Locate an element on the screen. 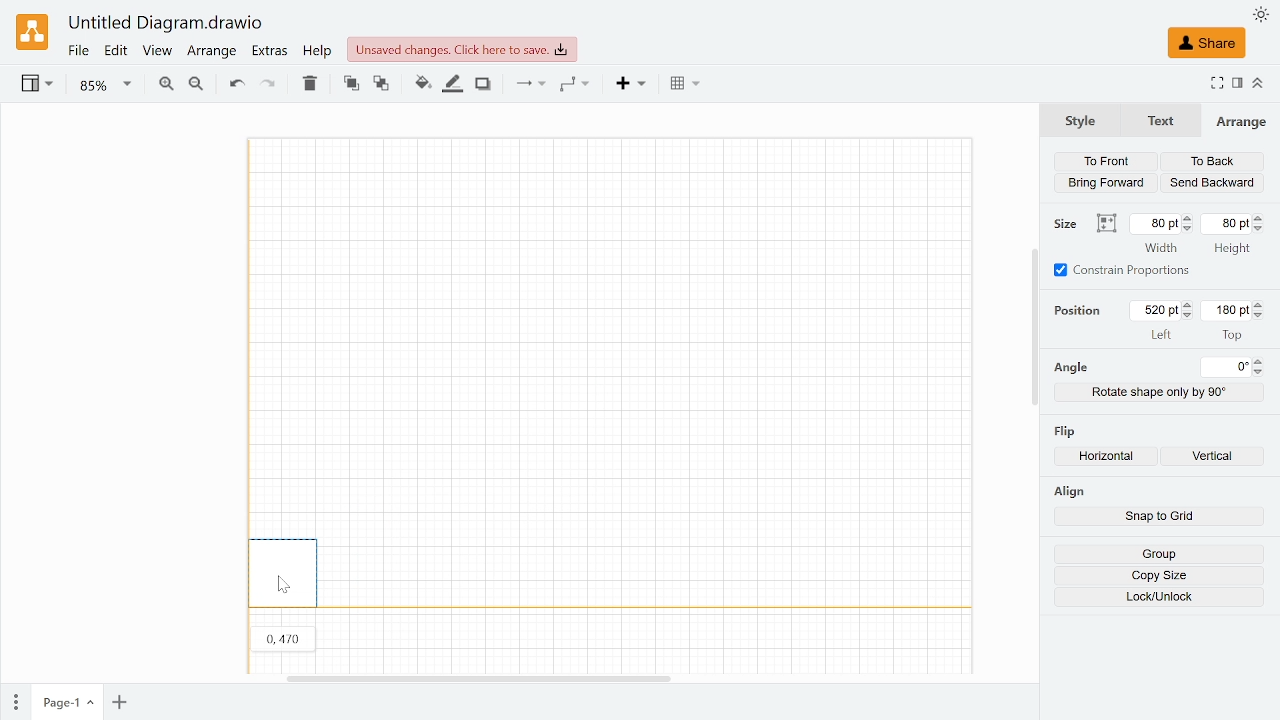  Format is located at coordinates (1238, 84).